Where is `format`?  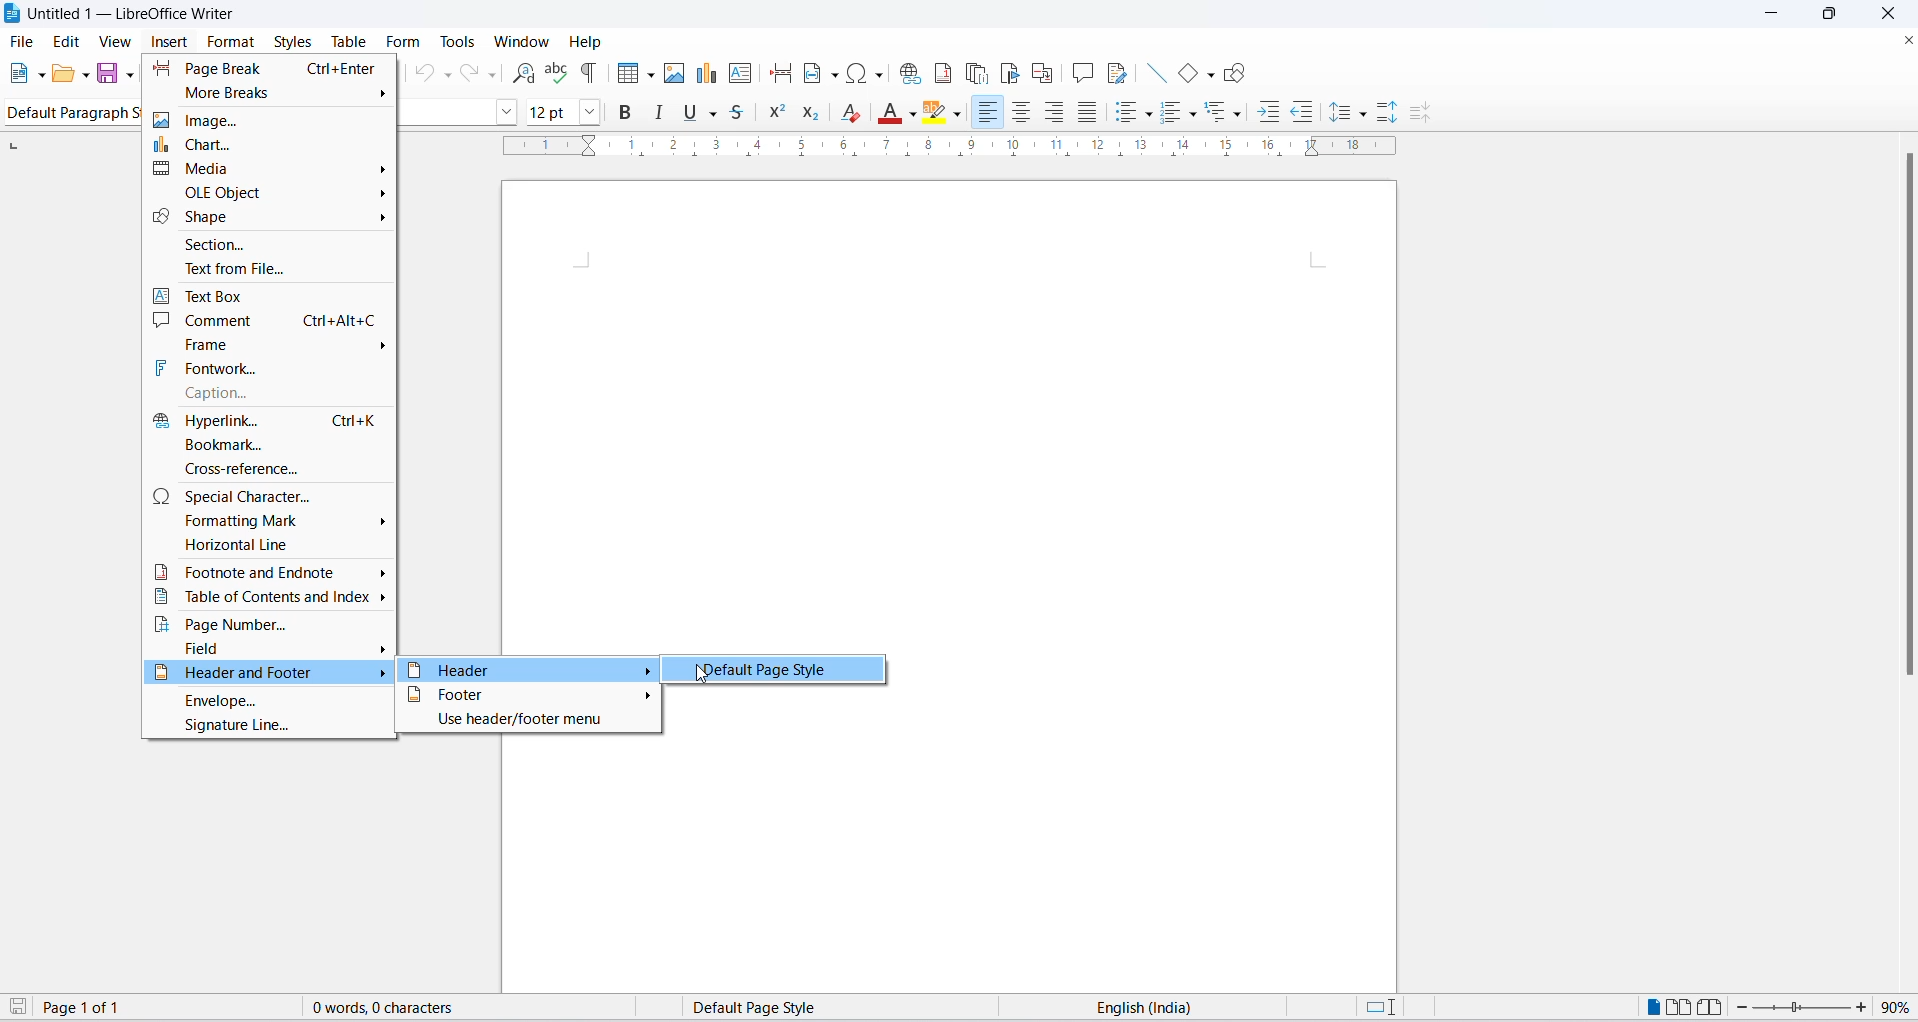 format is located at coordinates (232, 41).